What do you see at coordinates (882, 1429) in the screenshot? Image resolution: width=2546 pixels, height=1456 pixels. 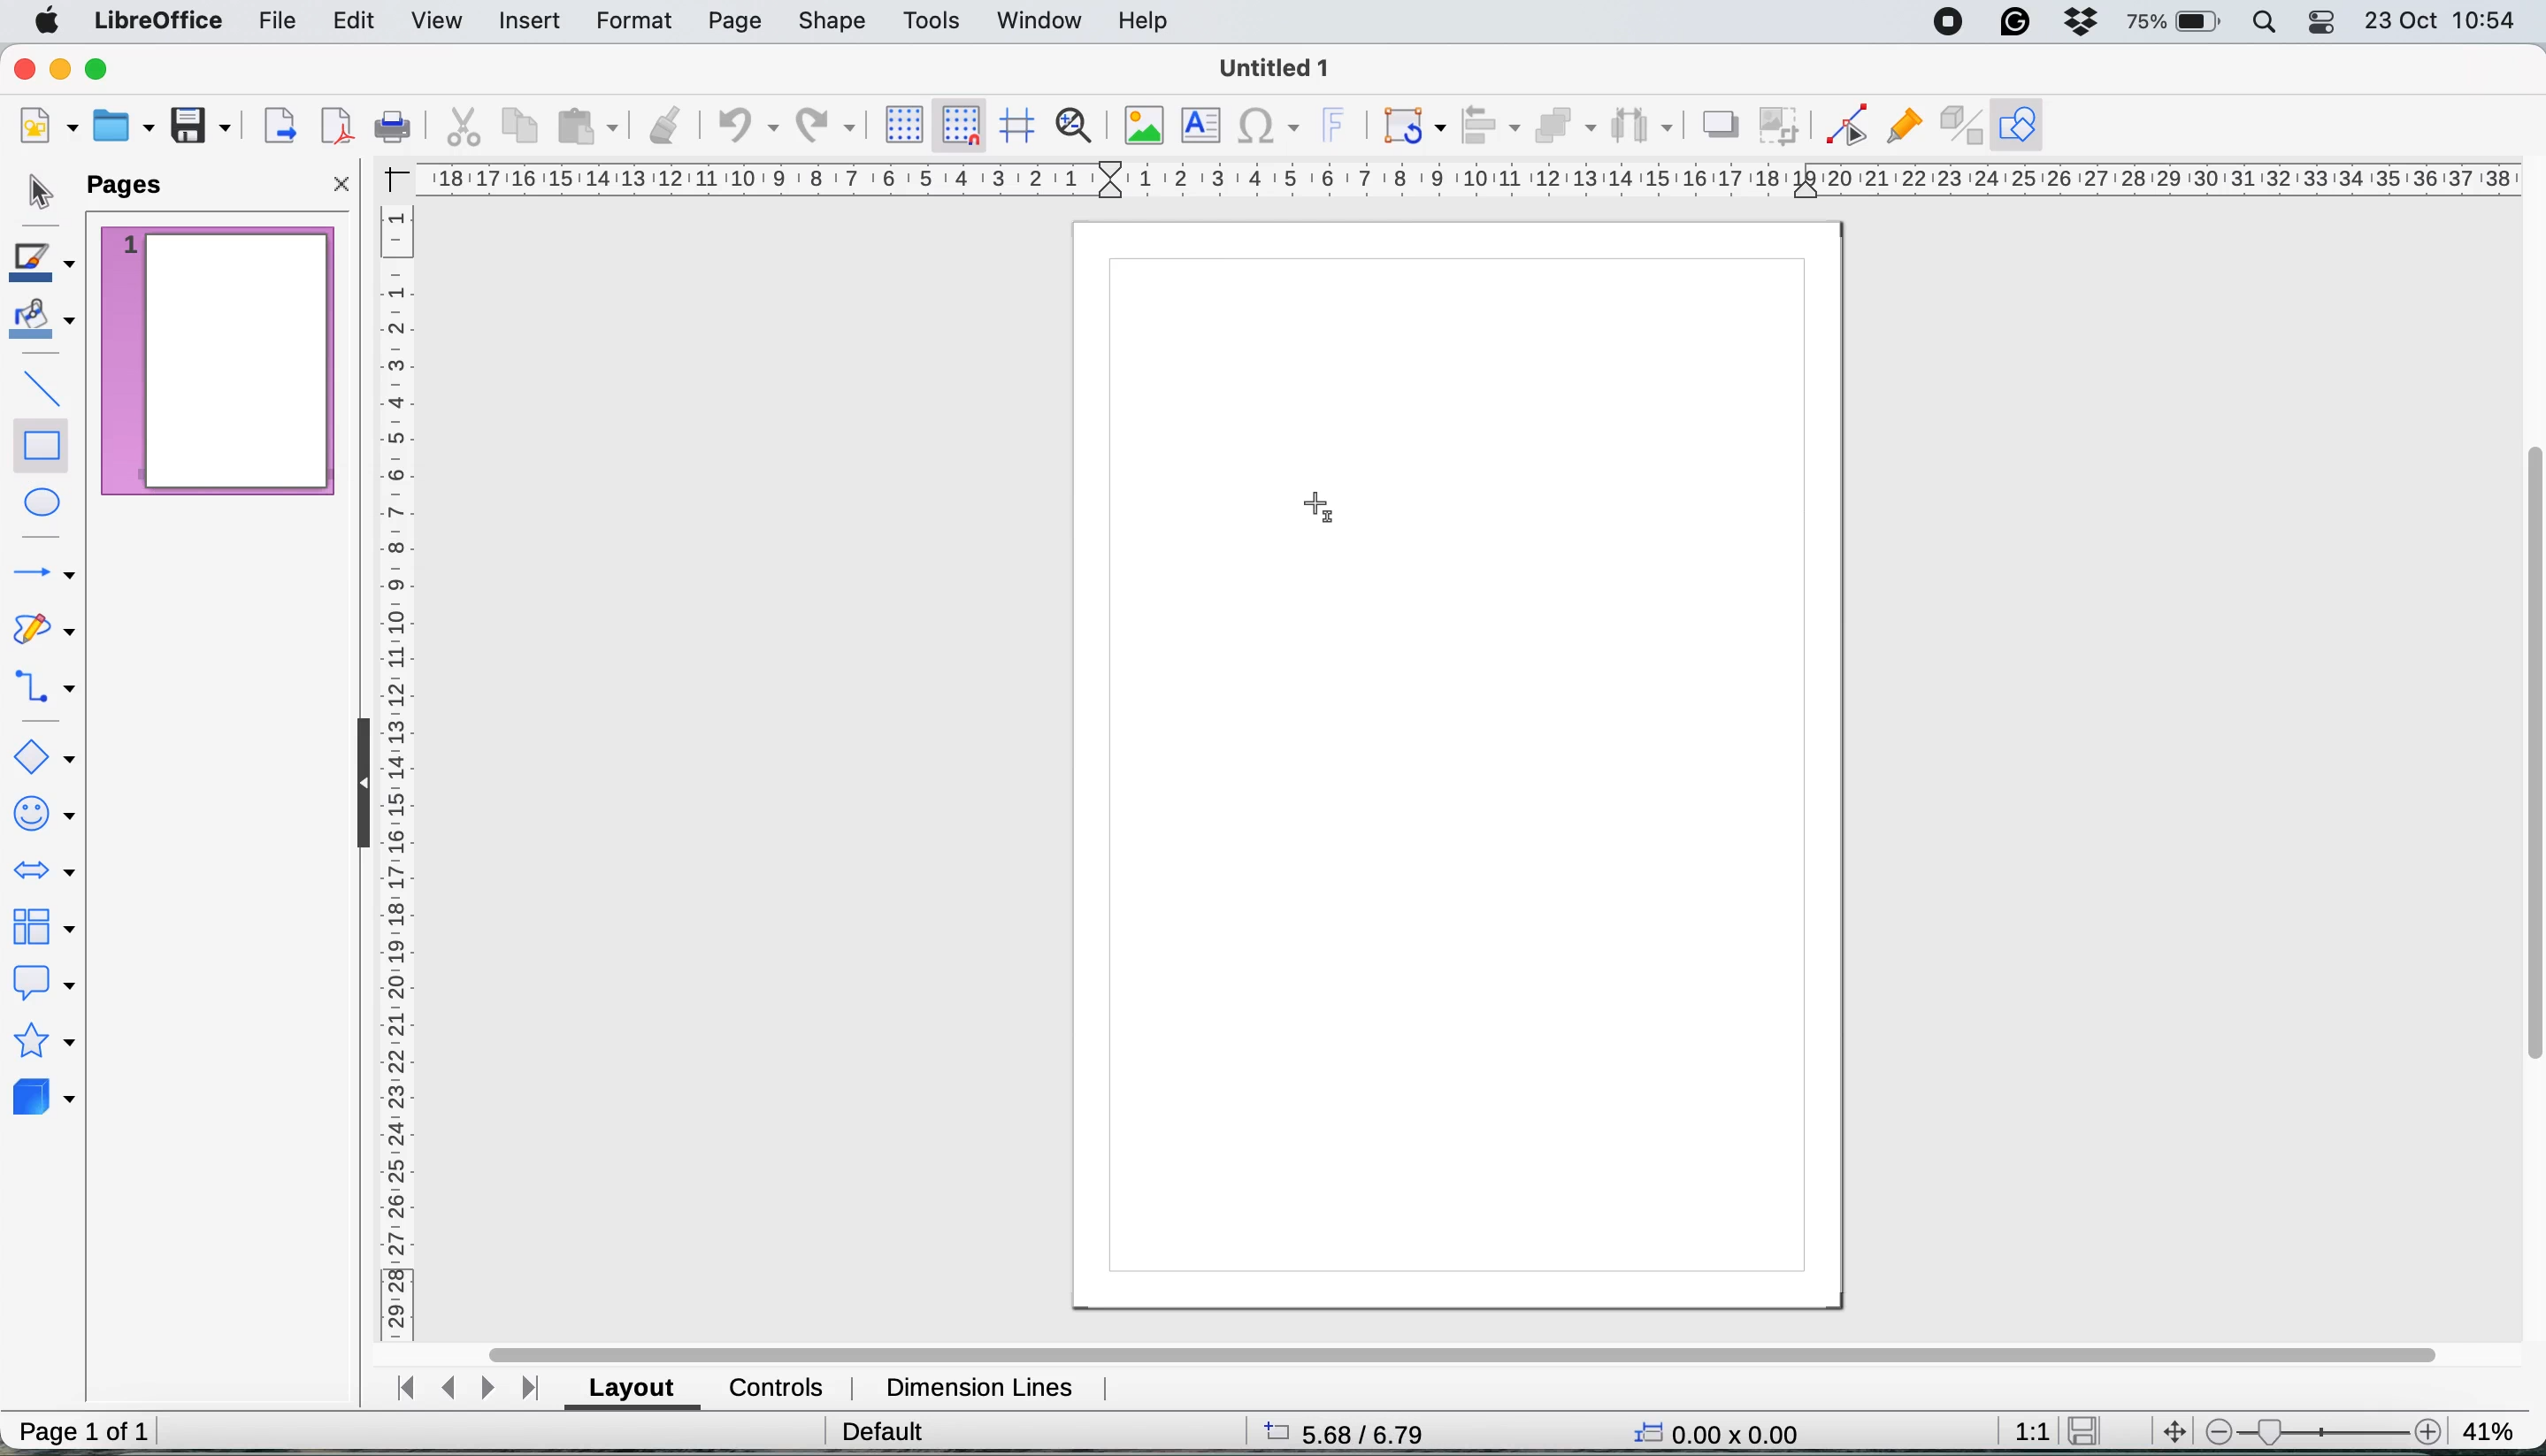 I see `default` at bounding box center [882, 1429].